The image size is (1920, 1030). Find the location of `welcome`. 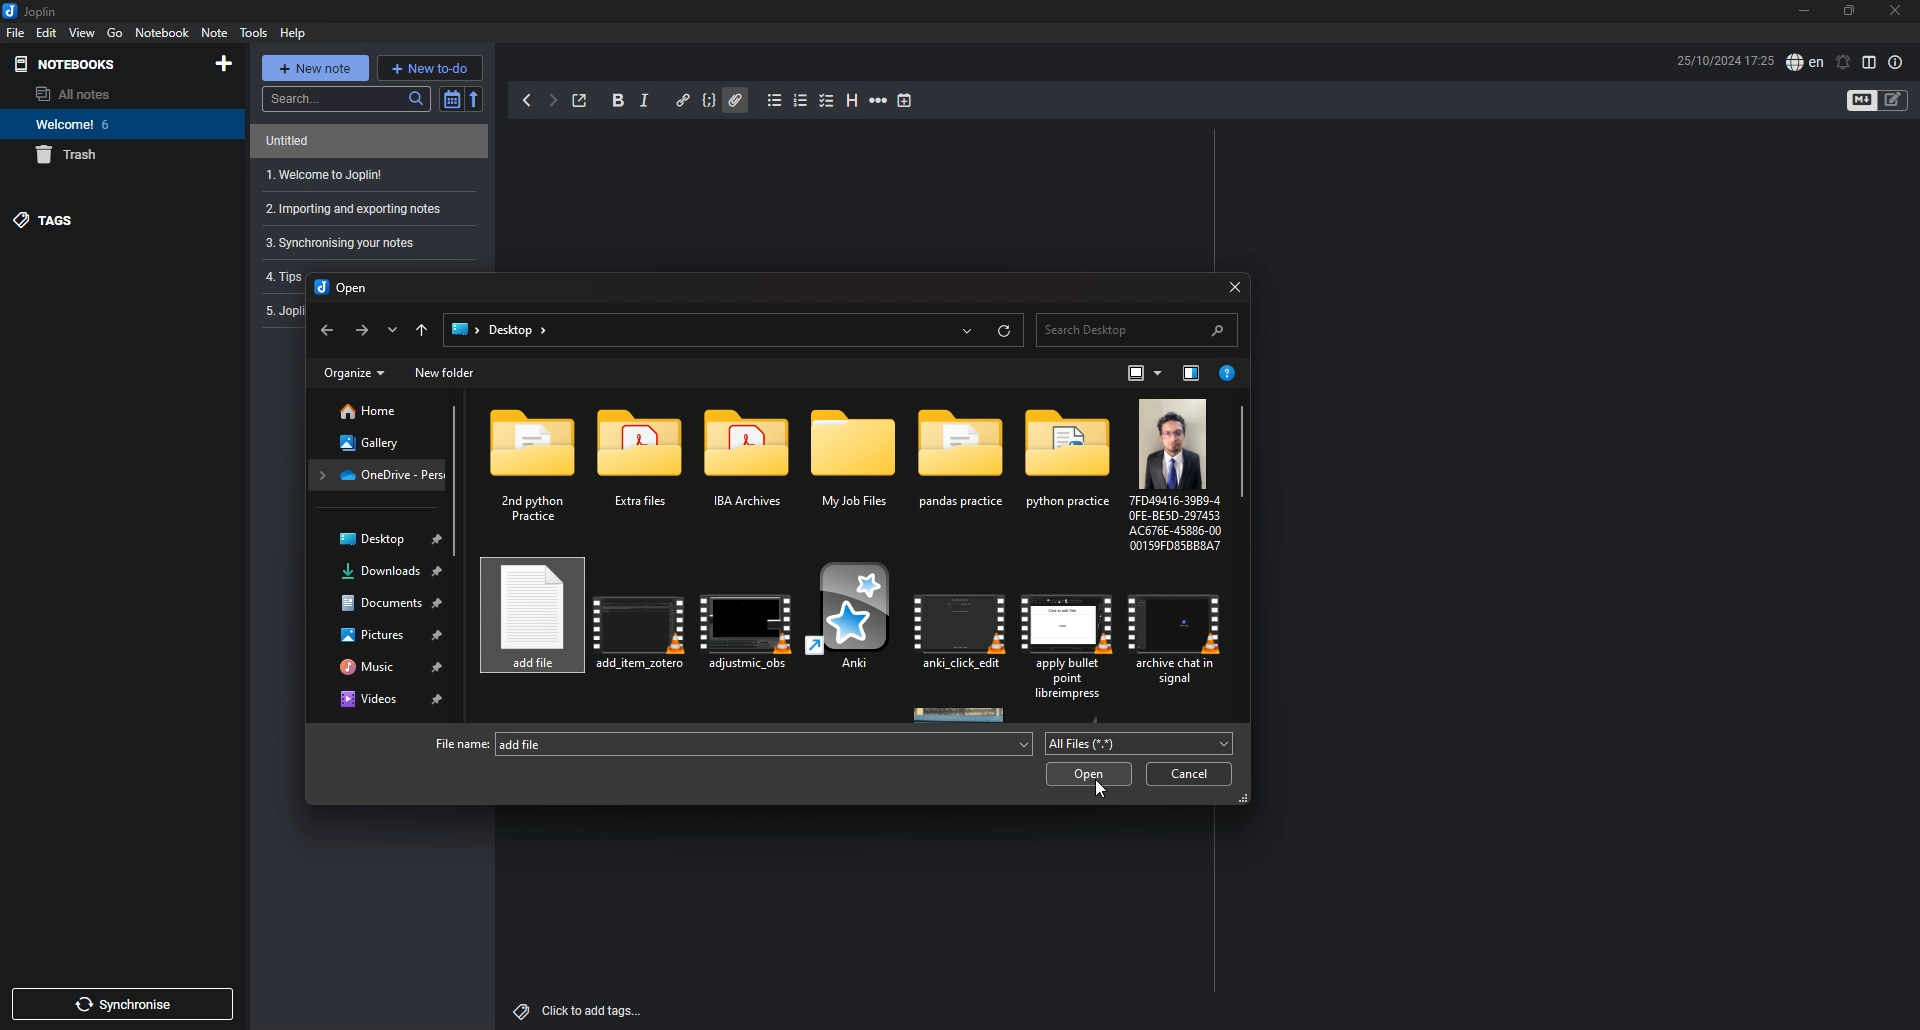

welcome is located at coordinates (110, 123).